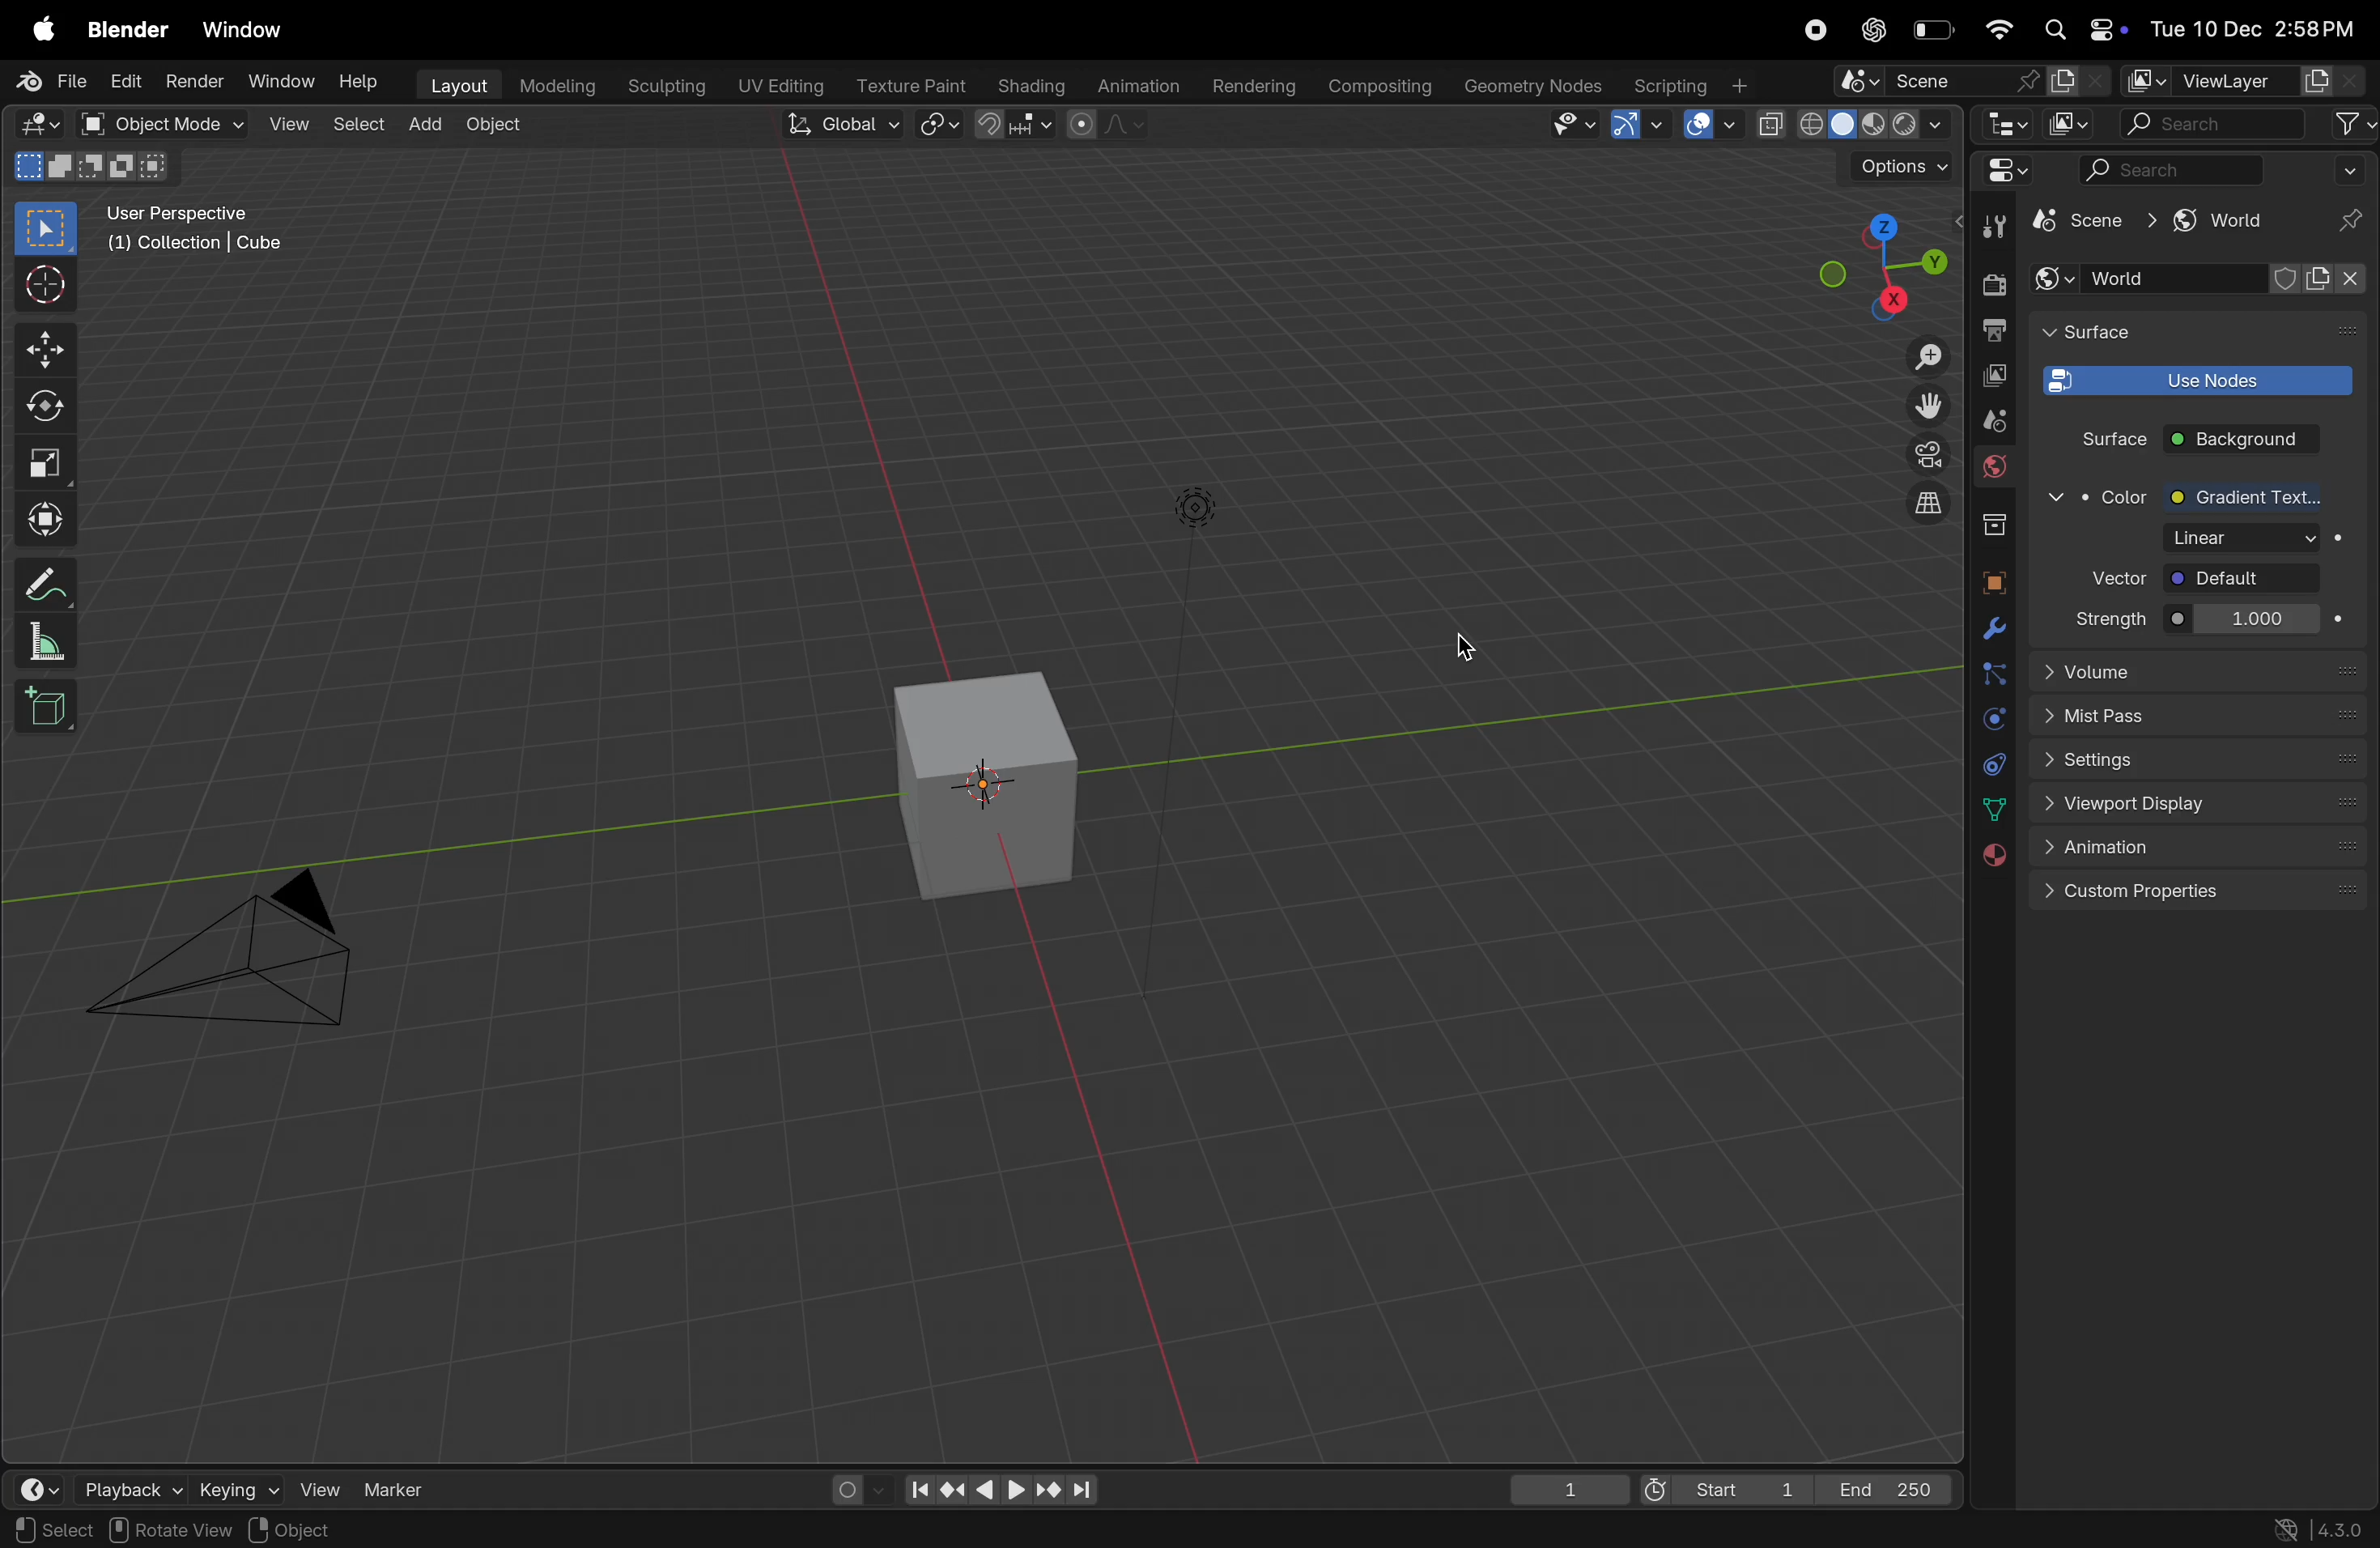 This screenshot has width=2380, height=1548. Describe the element at coordinates (1719, 1483) in the screenshot. I see `start` at that location.